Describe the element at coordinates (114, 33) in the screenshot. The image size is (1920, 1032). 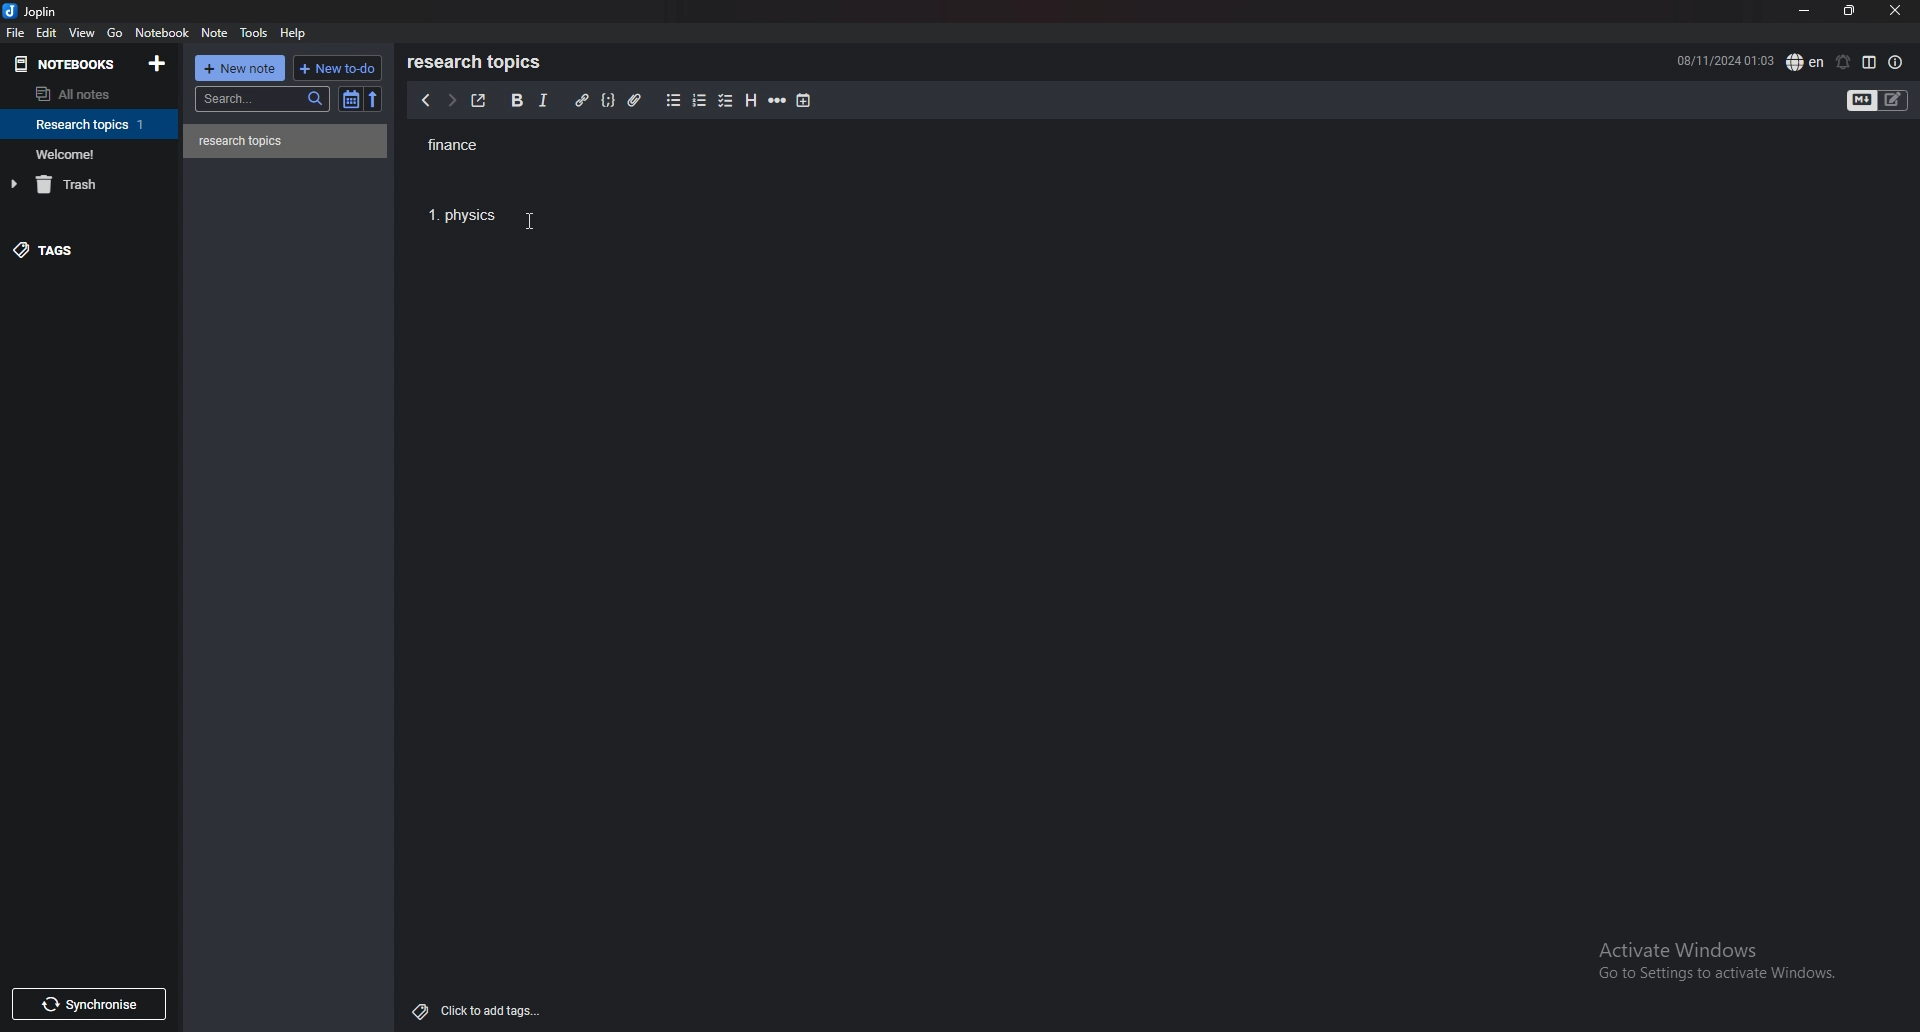
I see `go` at that location.